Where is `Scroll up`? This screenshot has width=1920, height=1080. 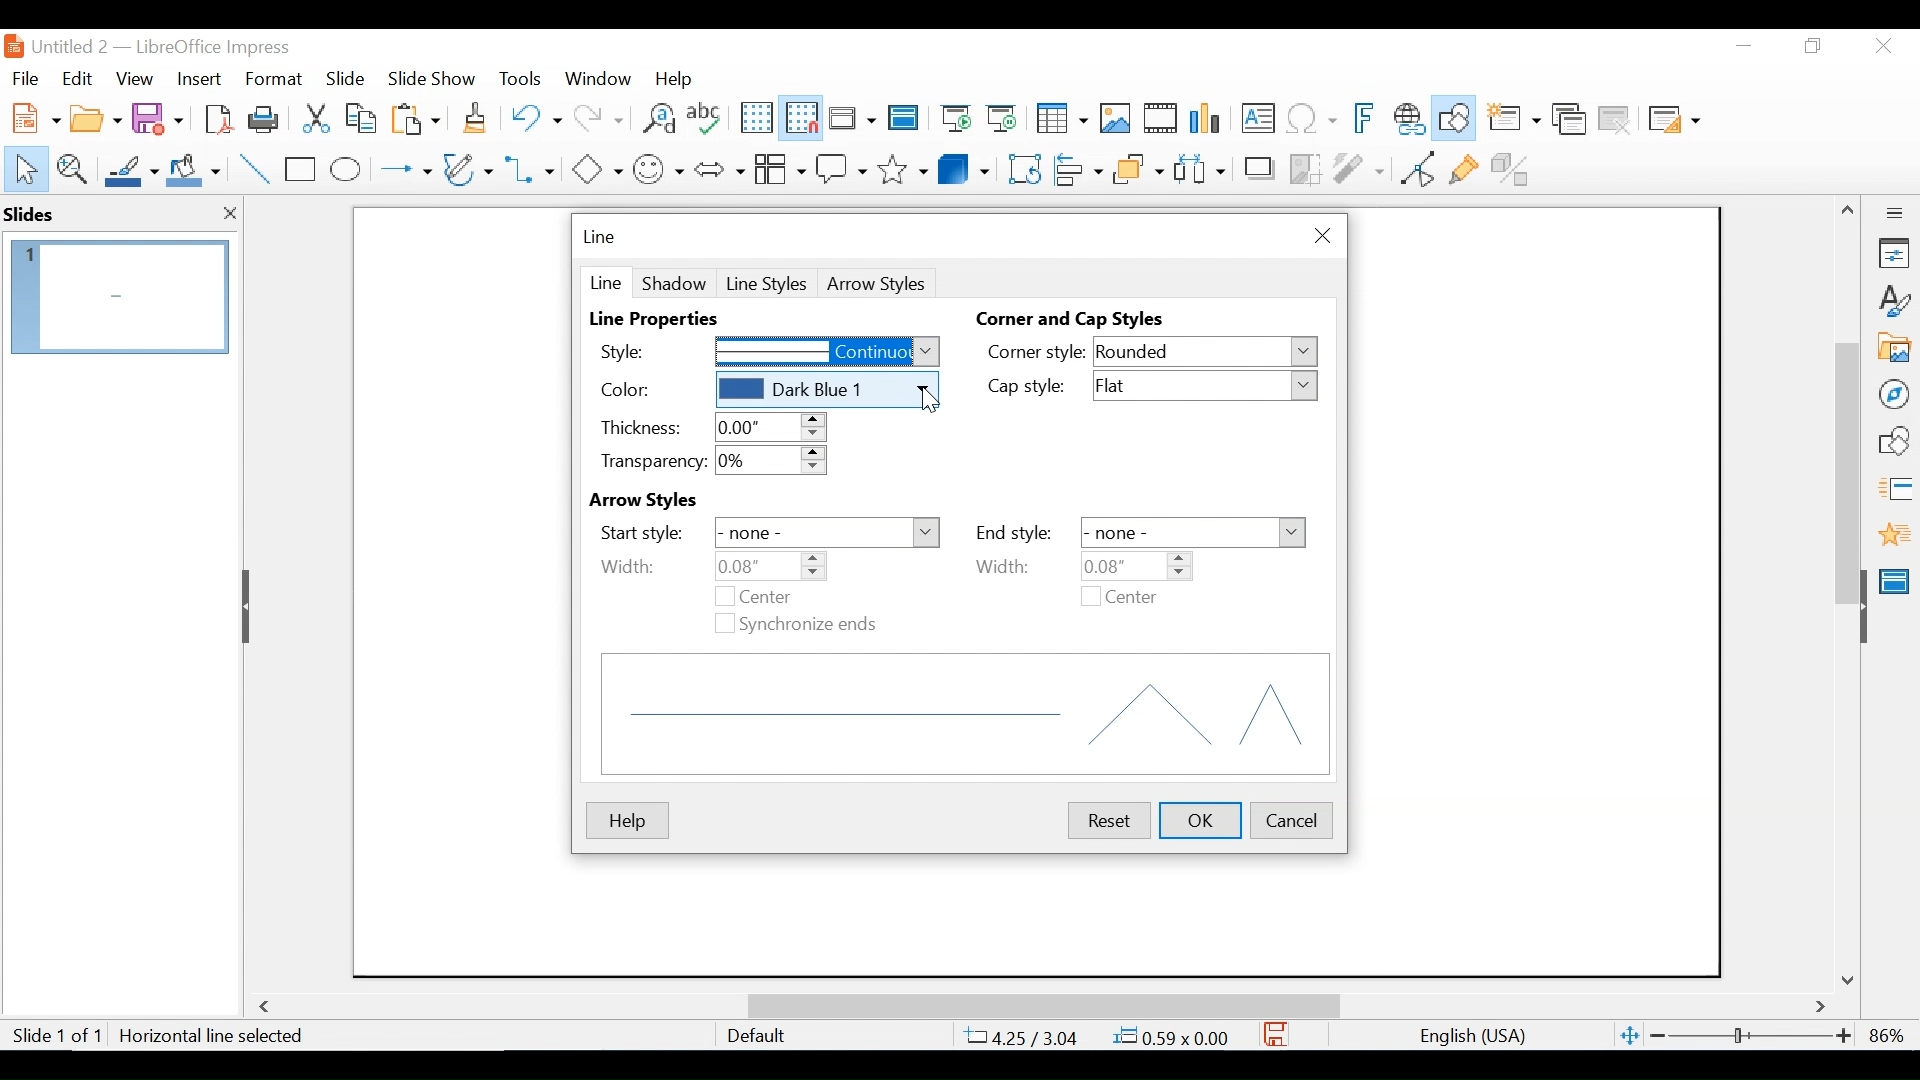
Scroll up is located at coordinates (1849, 210).